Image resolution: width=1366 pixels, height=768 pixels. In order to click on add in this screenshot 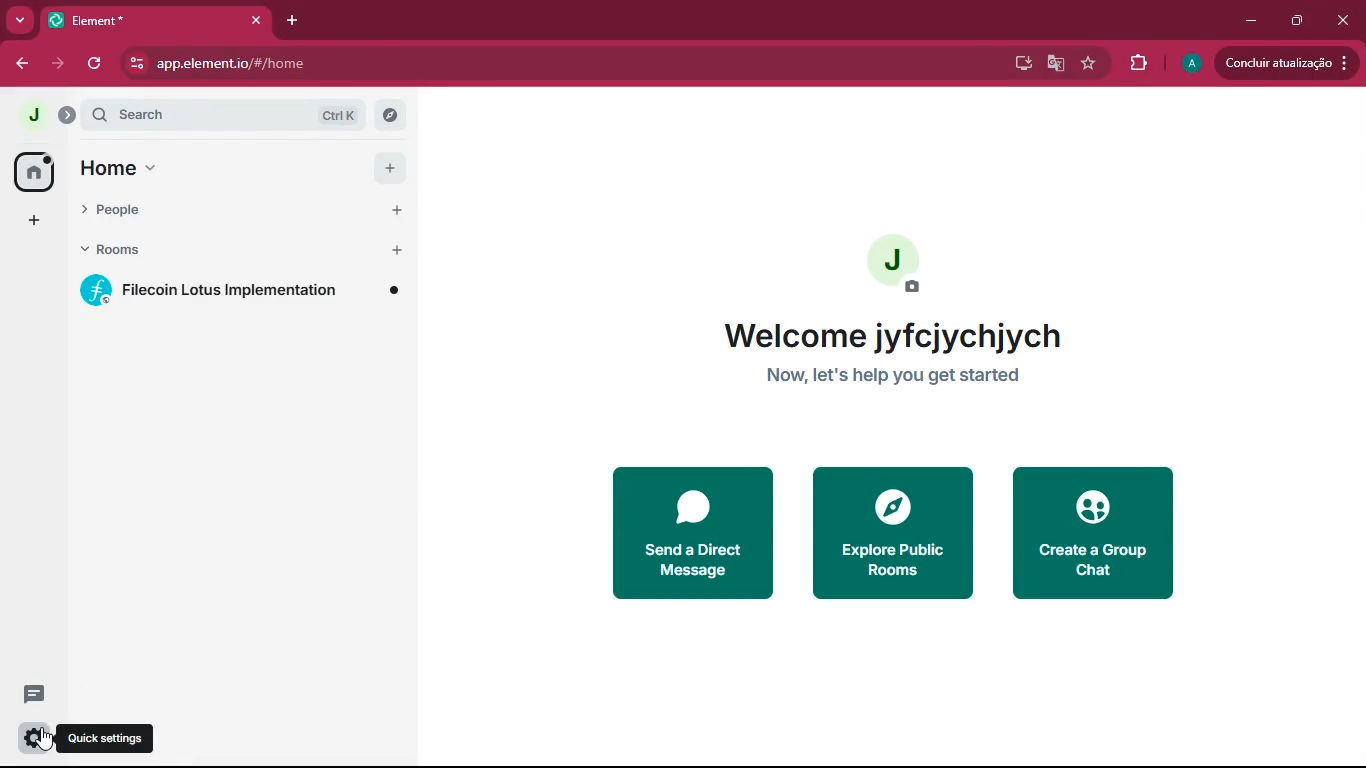, I will do `click(34, 221)`.